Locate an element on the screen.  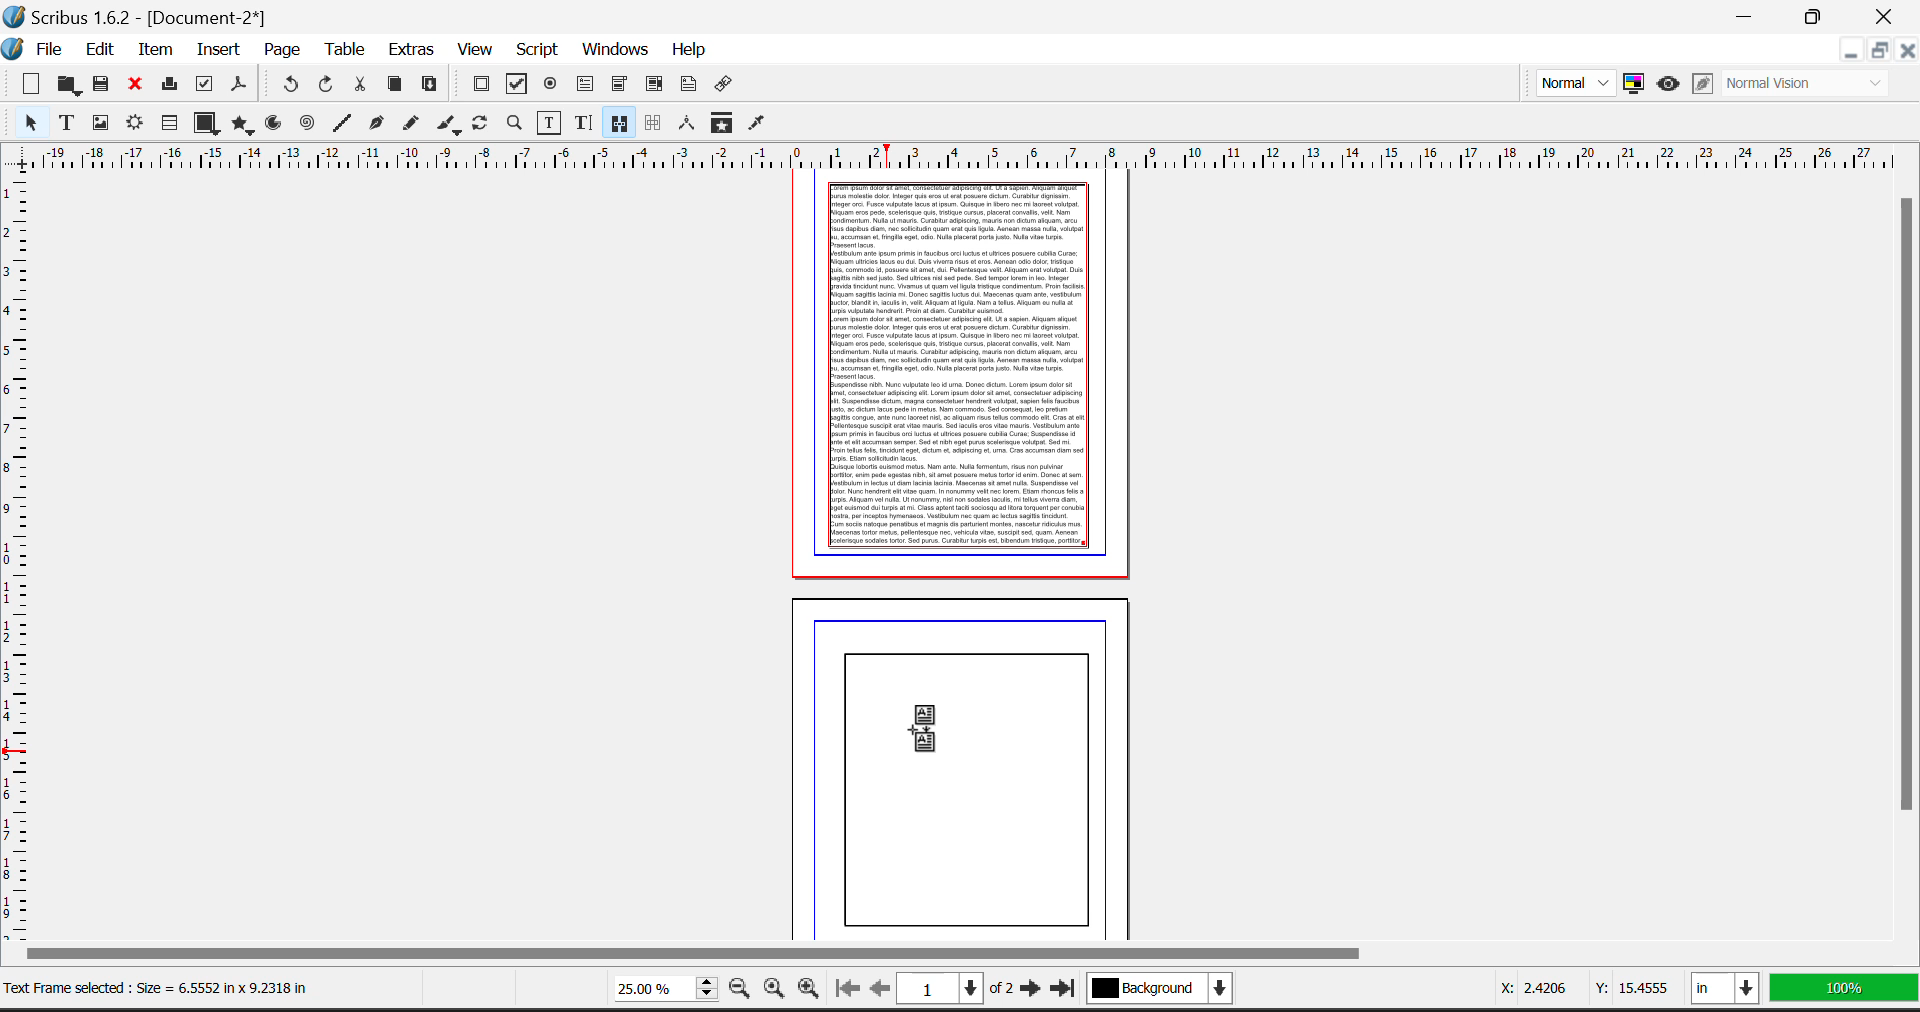
Select is located at coordinates (25, 123).